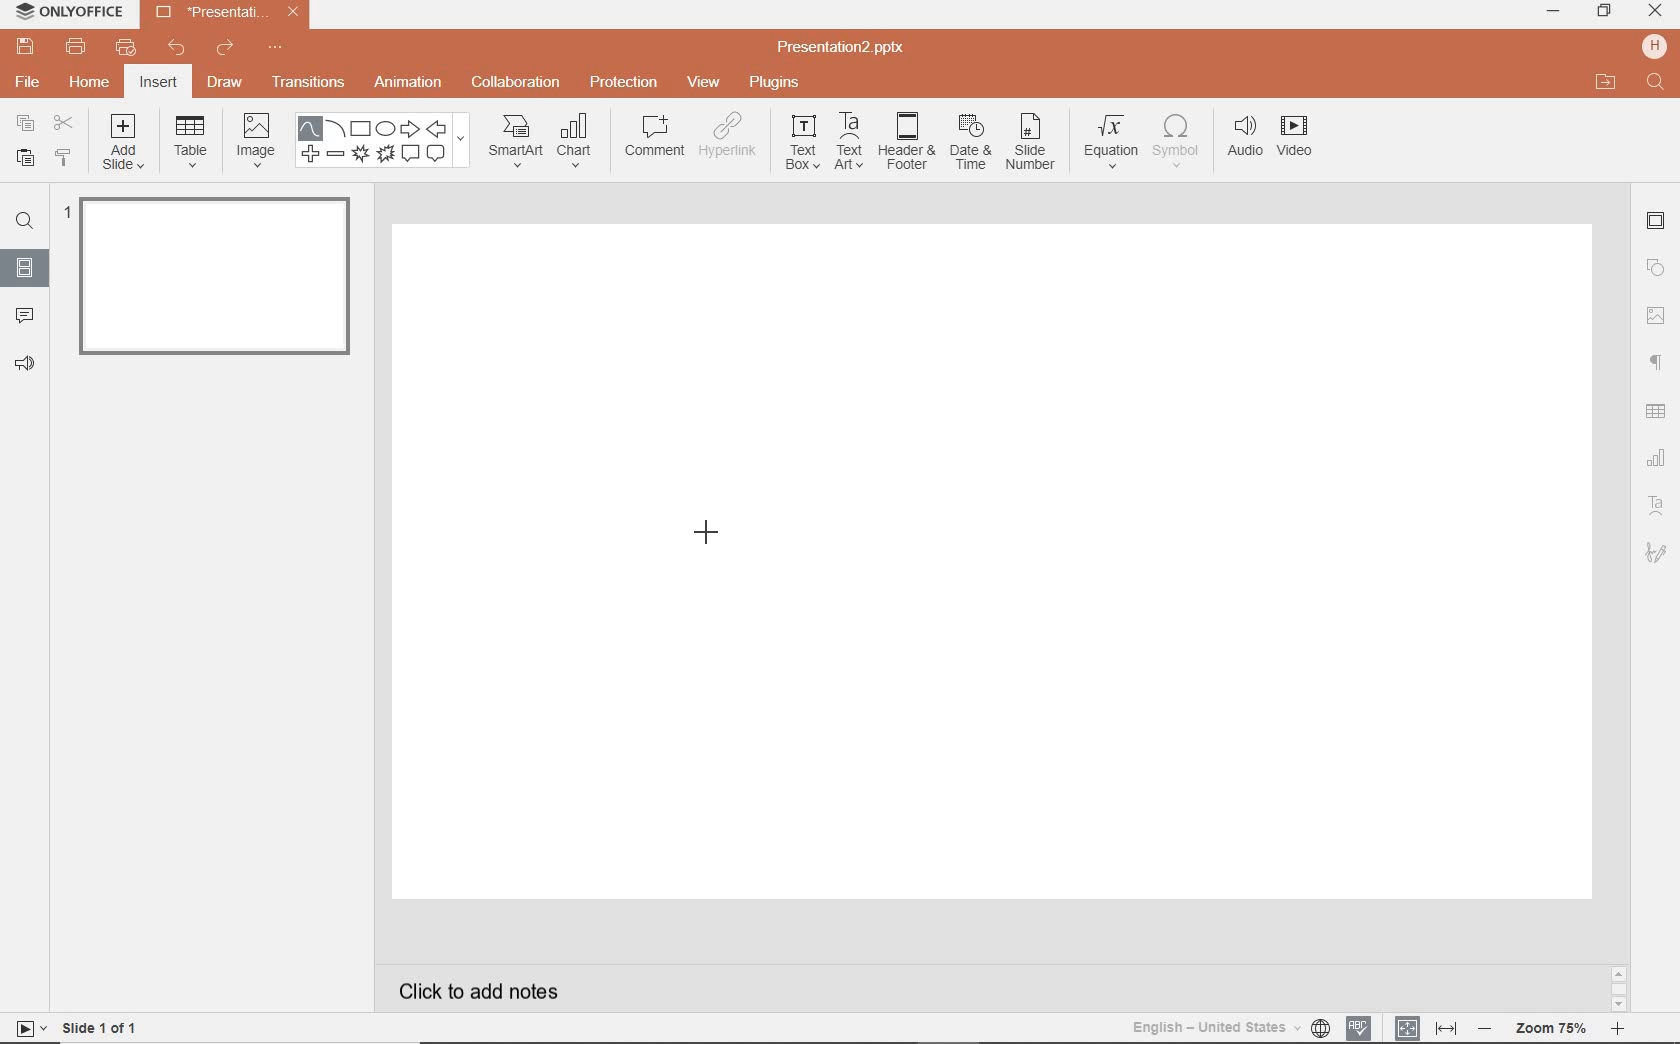 Image resolution: width=1680 pixels, height=1044 pixels. I want to click on IMAGE, so click(256, 138).